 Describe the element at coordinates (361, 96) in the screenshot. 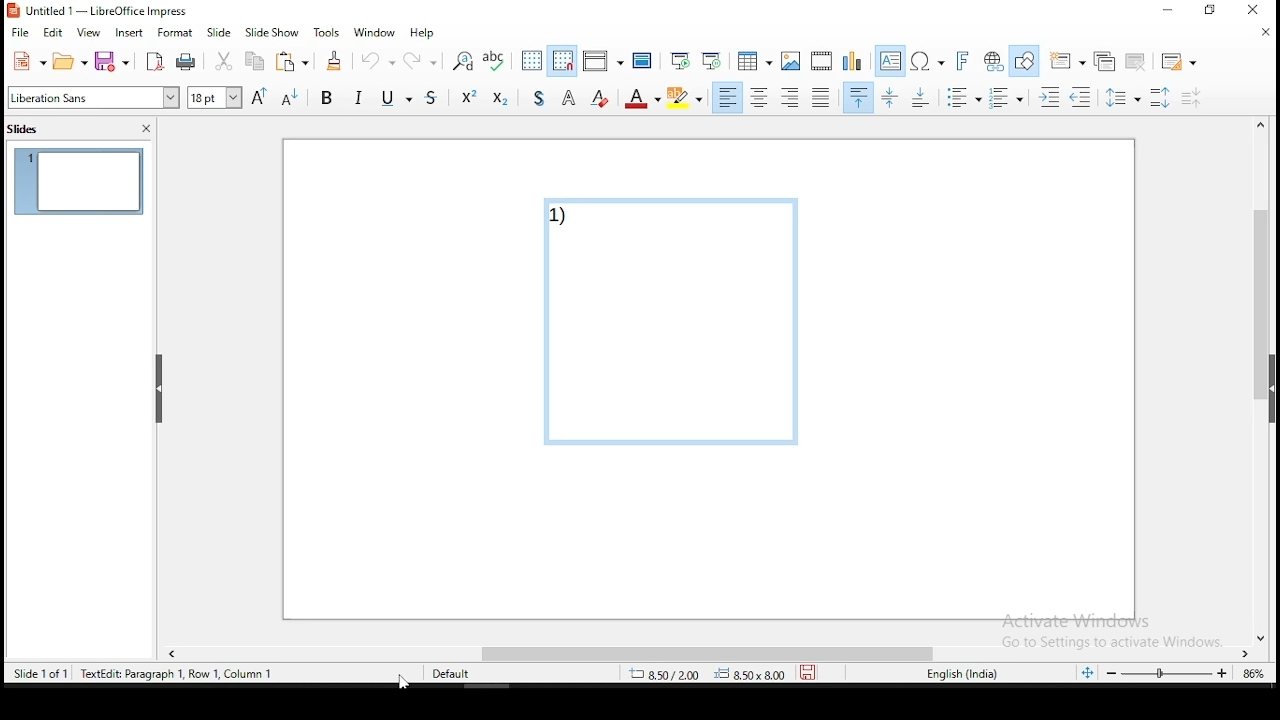

I see `italics` at that location.